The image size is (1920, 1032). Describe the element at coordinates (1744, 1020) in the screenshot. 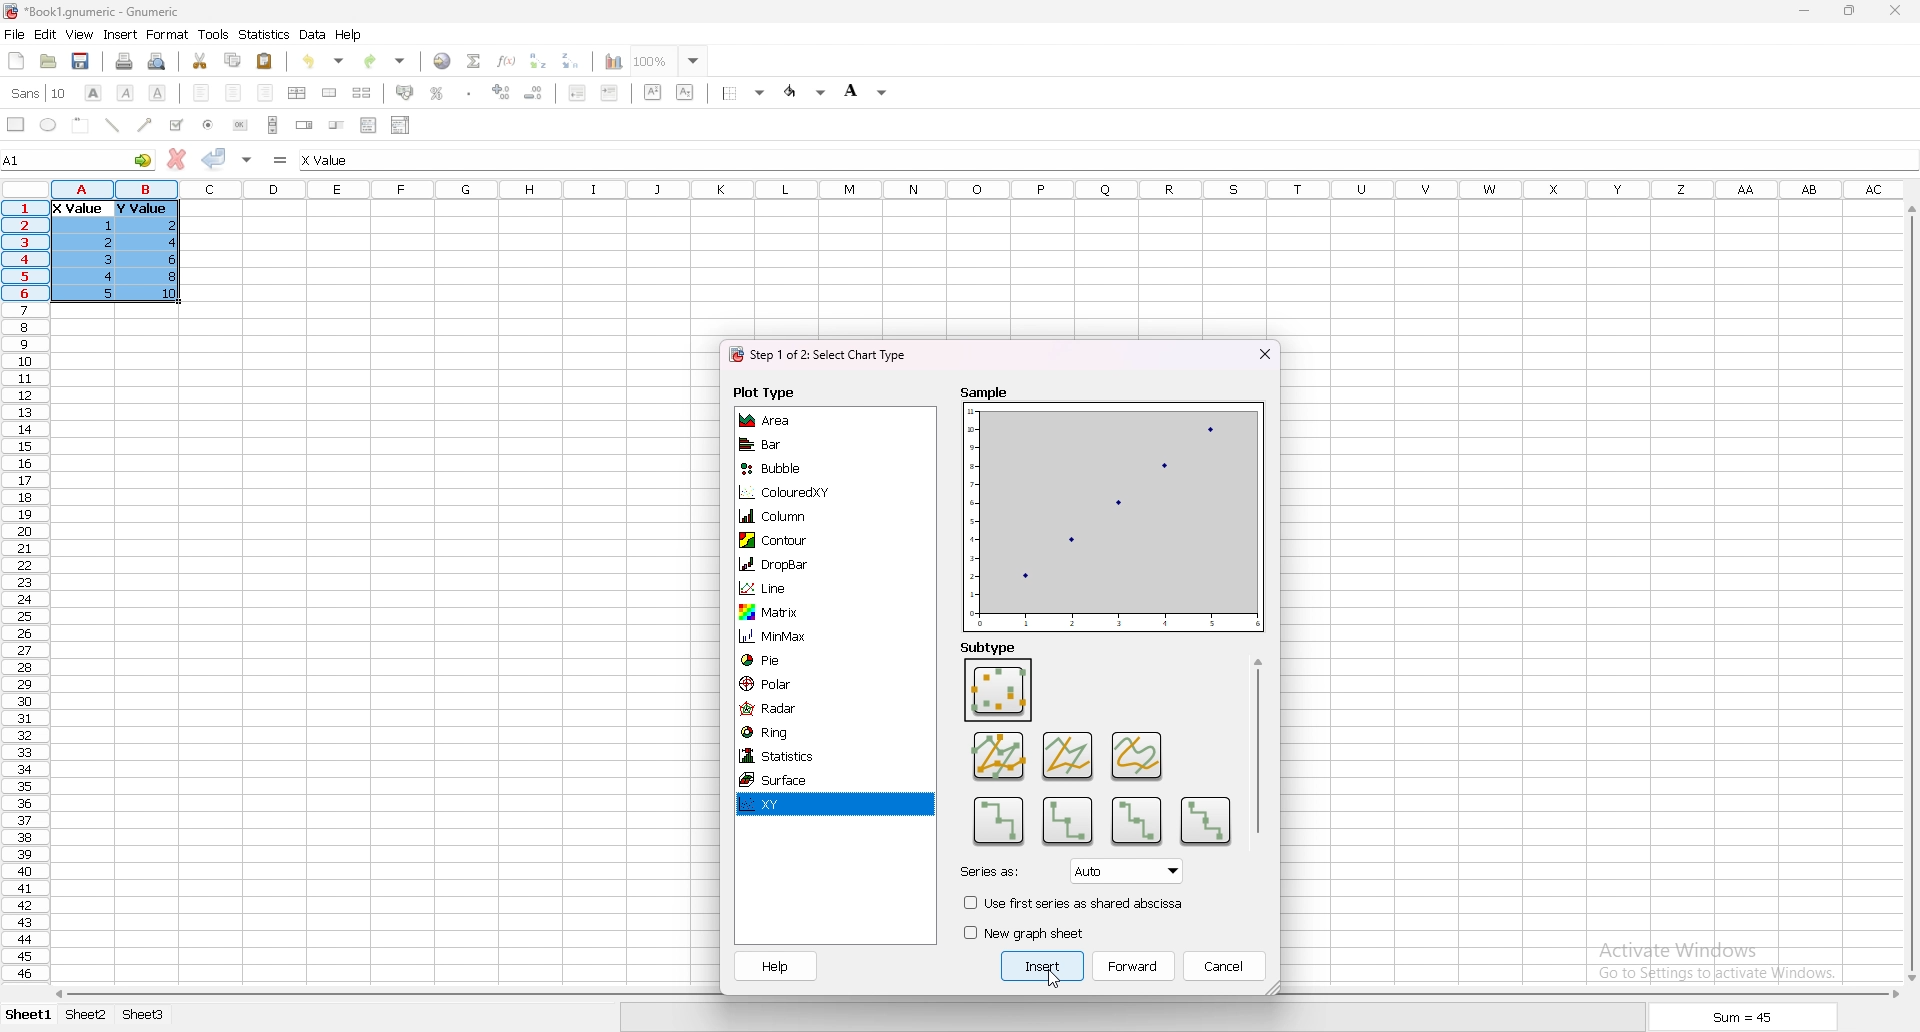

I see `sum` at that location.